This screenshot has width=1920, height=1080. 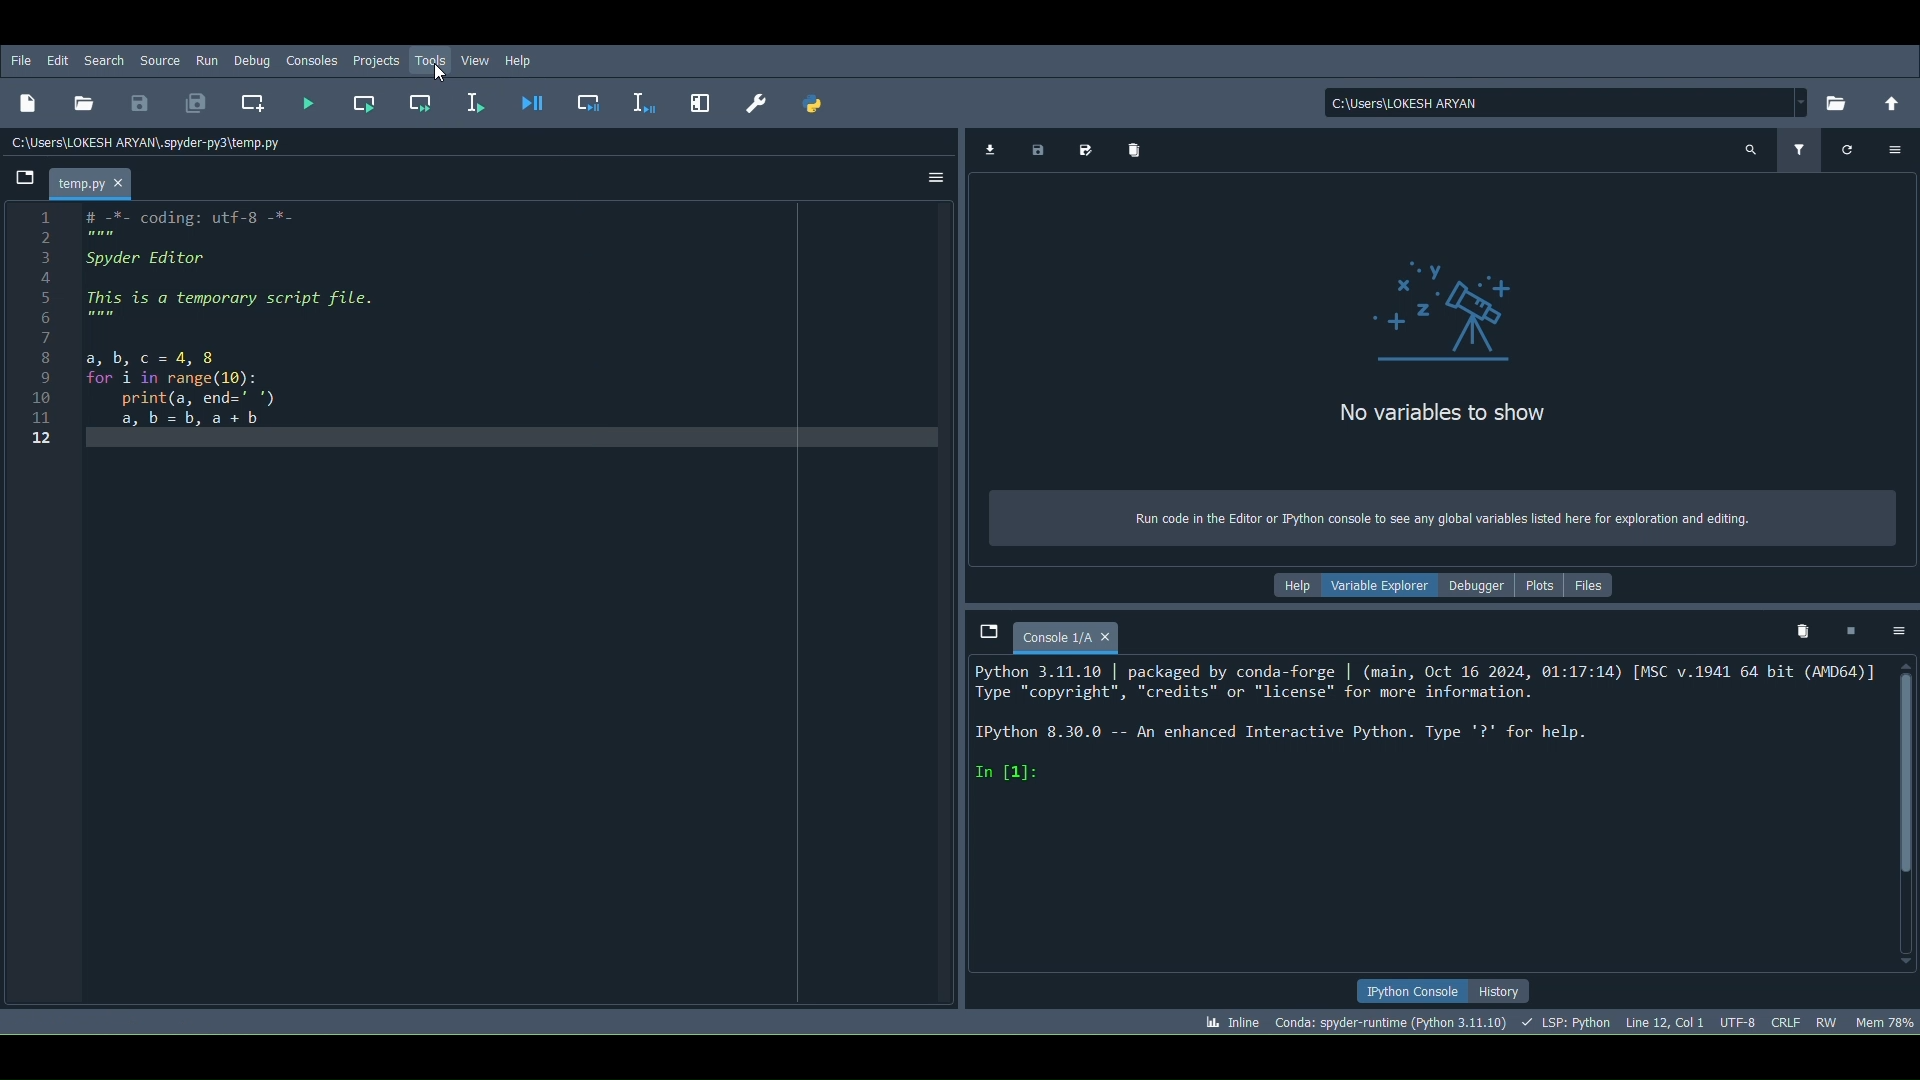 I want to click on Console , so click(x=1070, y=635).